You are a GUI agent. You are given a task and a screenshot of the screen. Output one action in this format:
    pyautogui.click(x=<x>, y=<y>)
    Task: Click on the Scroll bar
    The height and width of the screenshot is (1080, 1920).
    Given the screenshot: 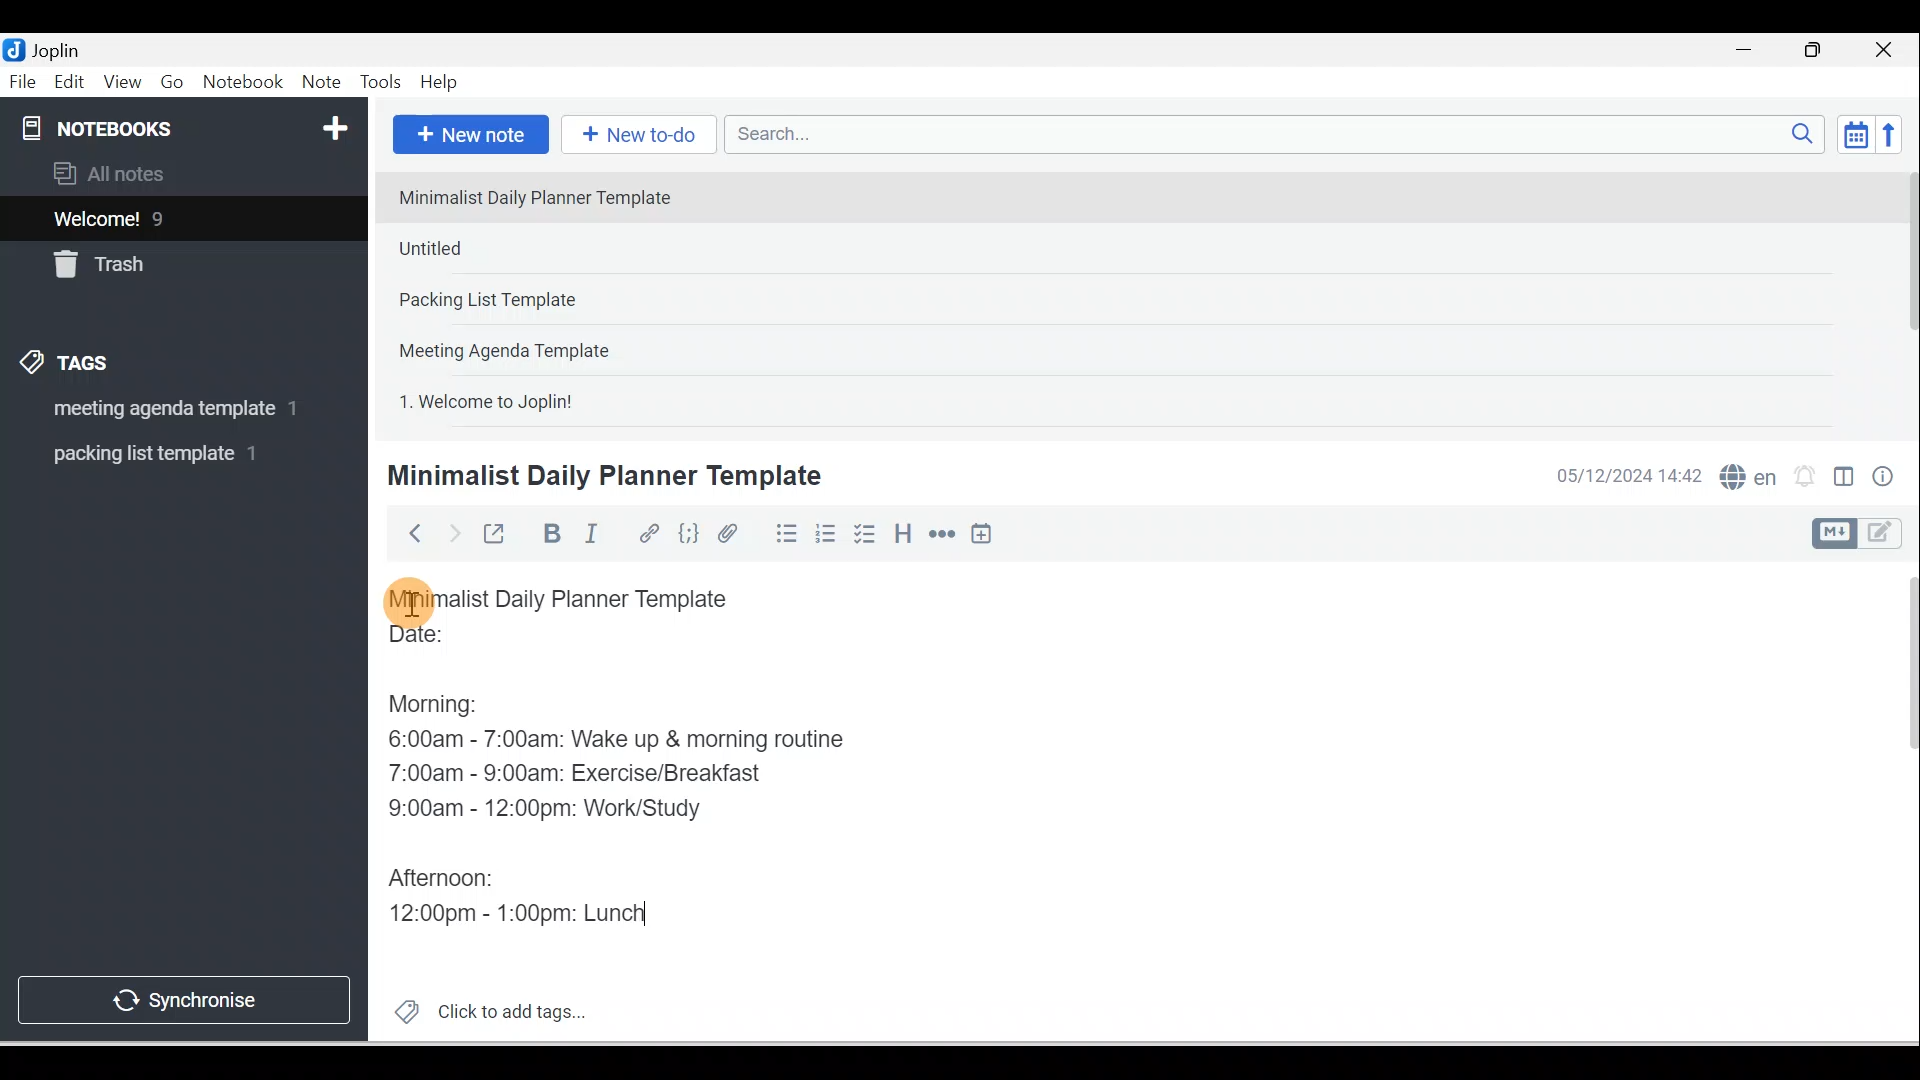 What is the action you would take?
    pyautogui.click(x=1904, y=296)
    